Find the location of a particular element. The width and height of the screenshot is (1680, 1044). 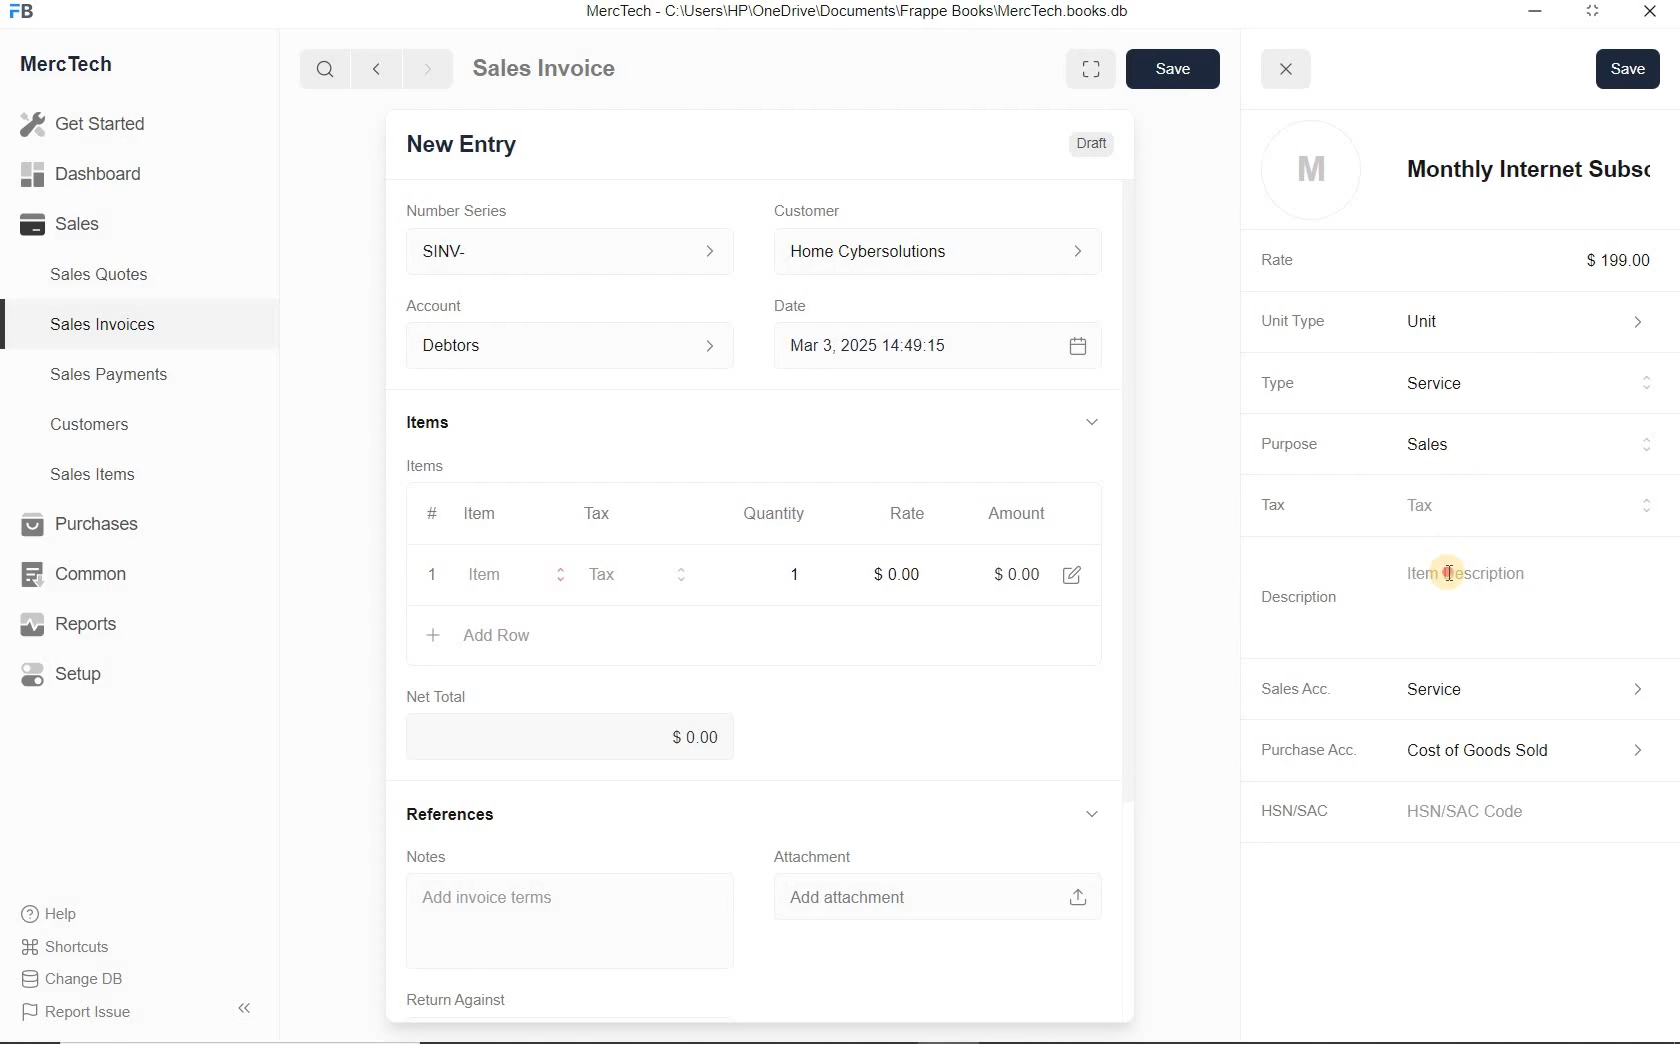

edit is located at coordinates (1070, 573).